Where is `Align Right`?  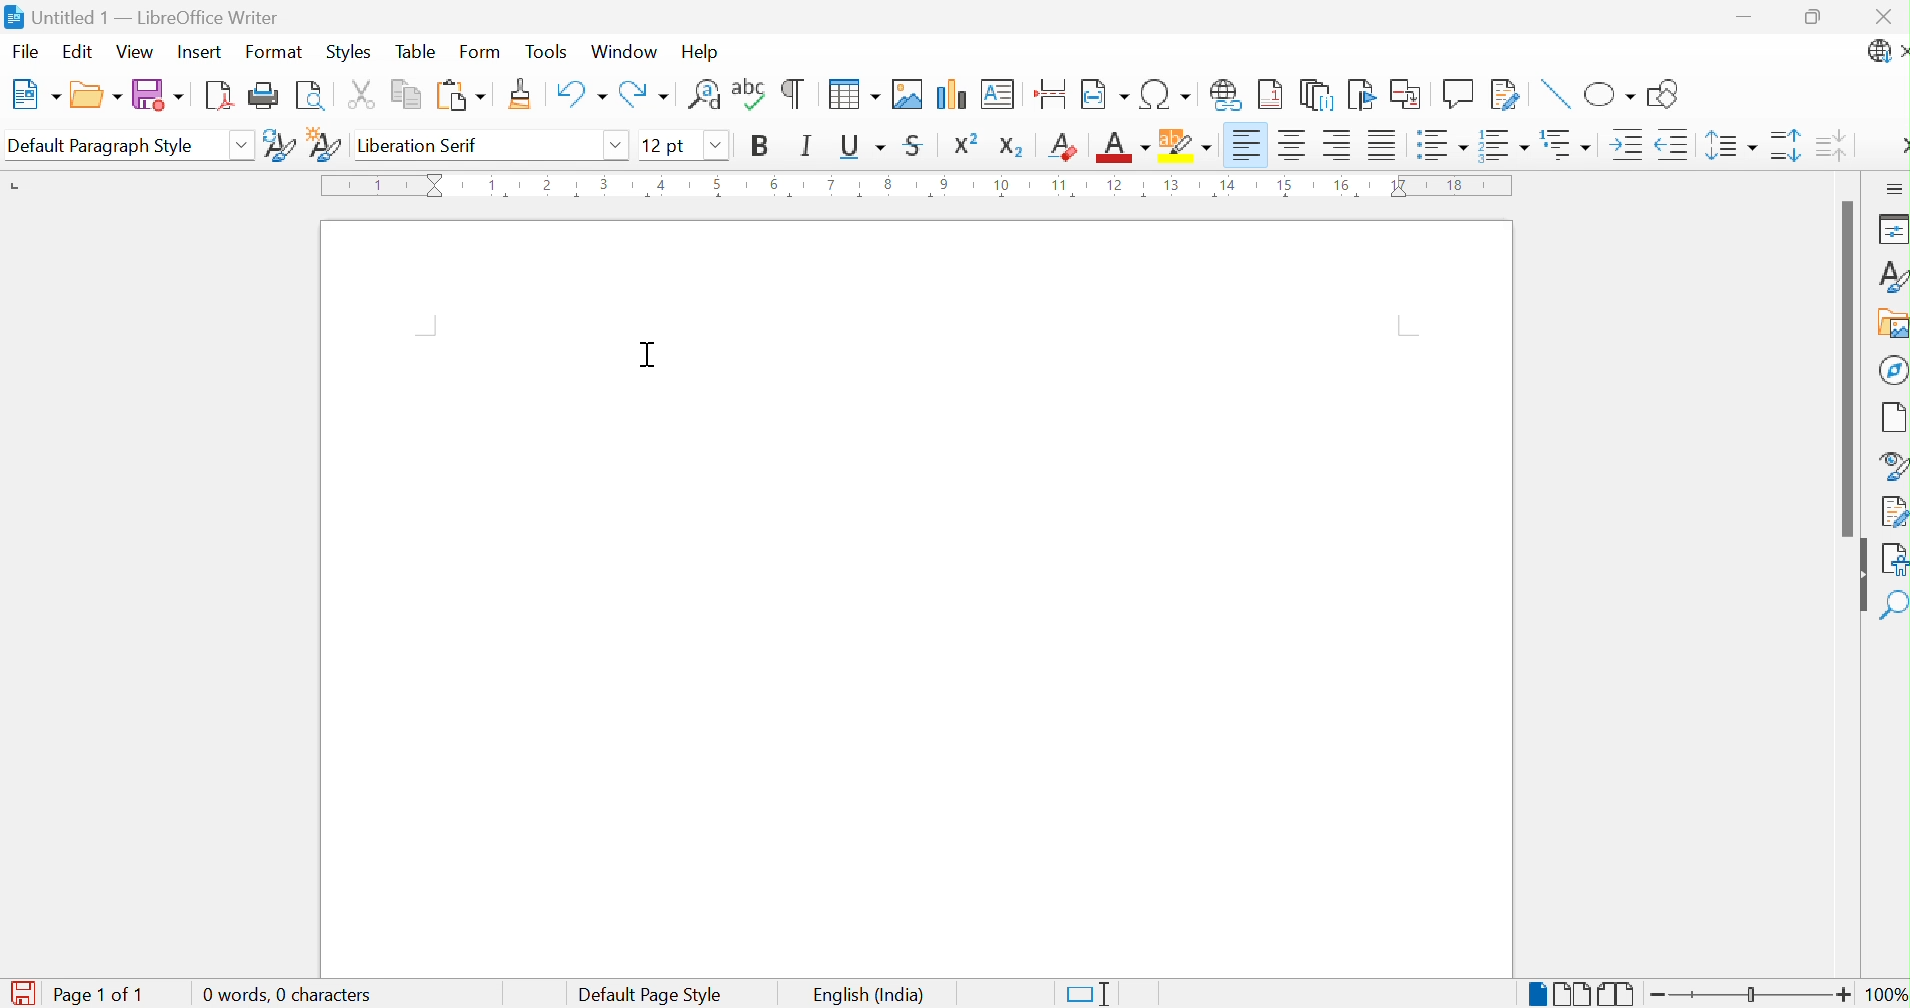
Align Right is located at coordinates (1338, 143).